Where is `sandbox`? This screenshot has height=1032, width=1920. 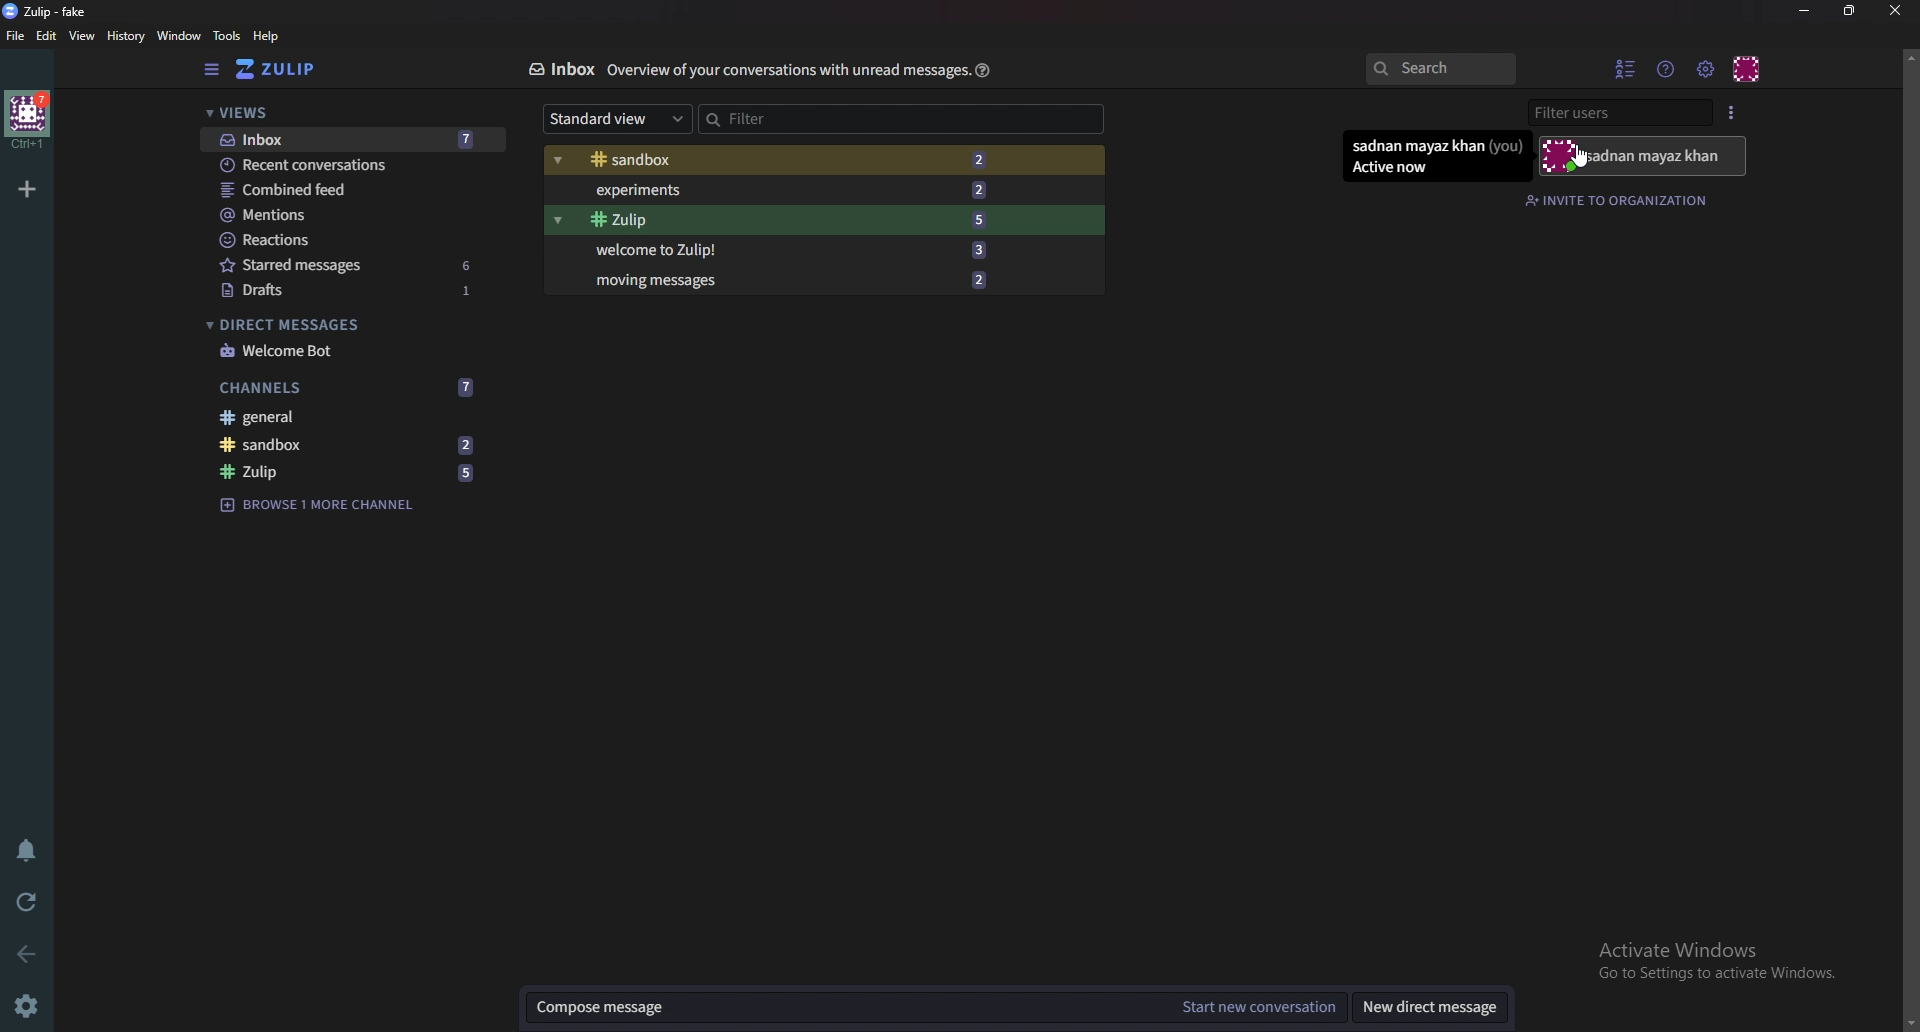 sandbox is located at coordinates (777, 160).